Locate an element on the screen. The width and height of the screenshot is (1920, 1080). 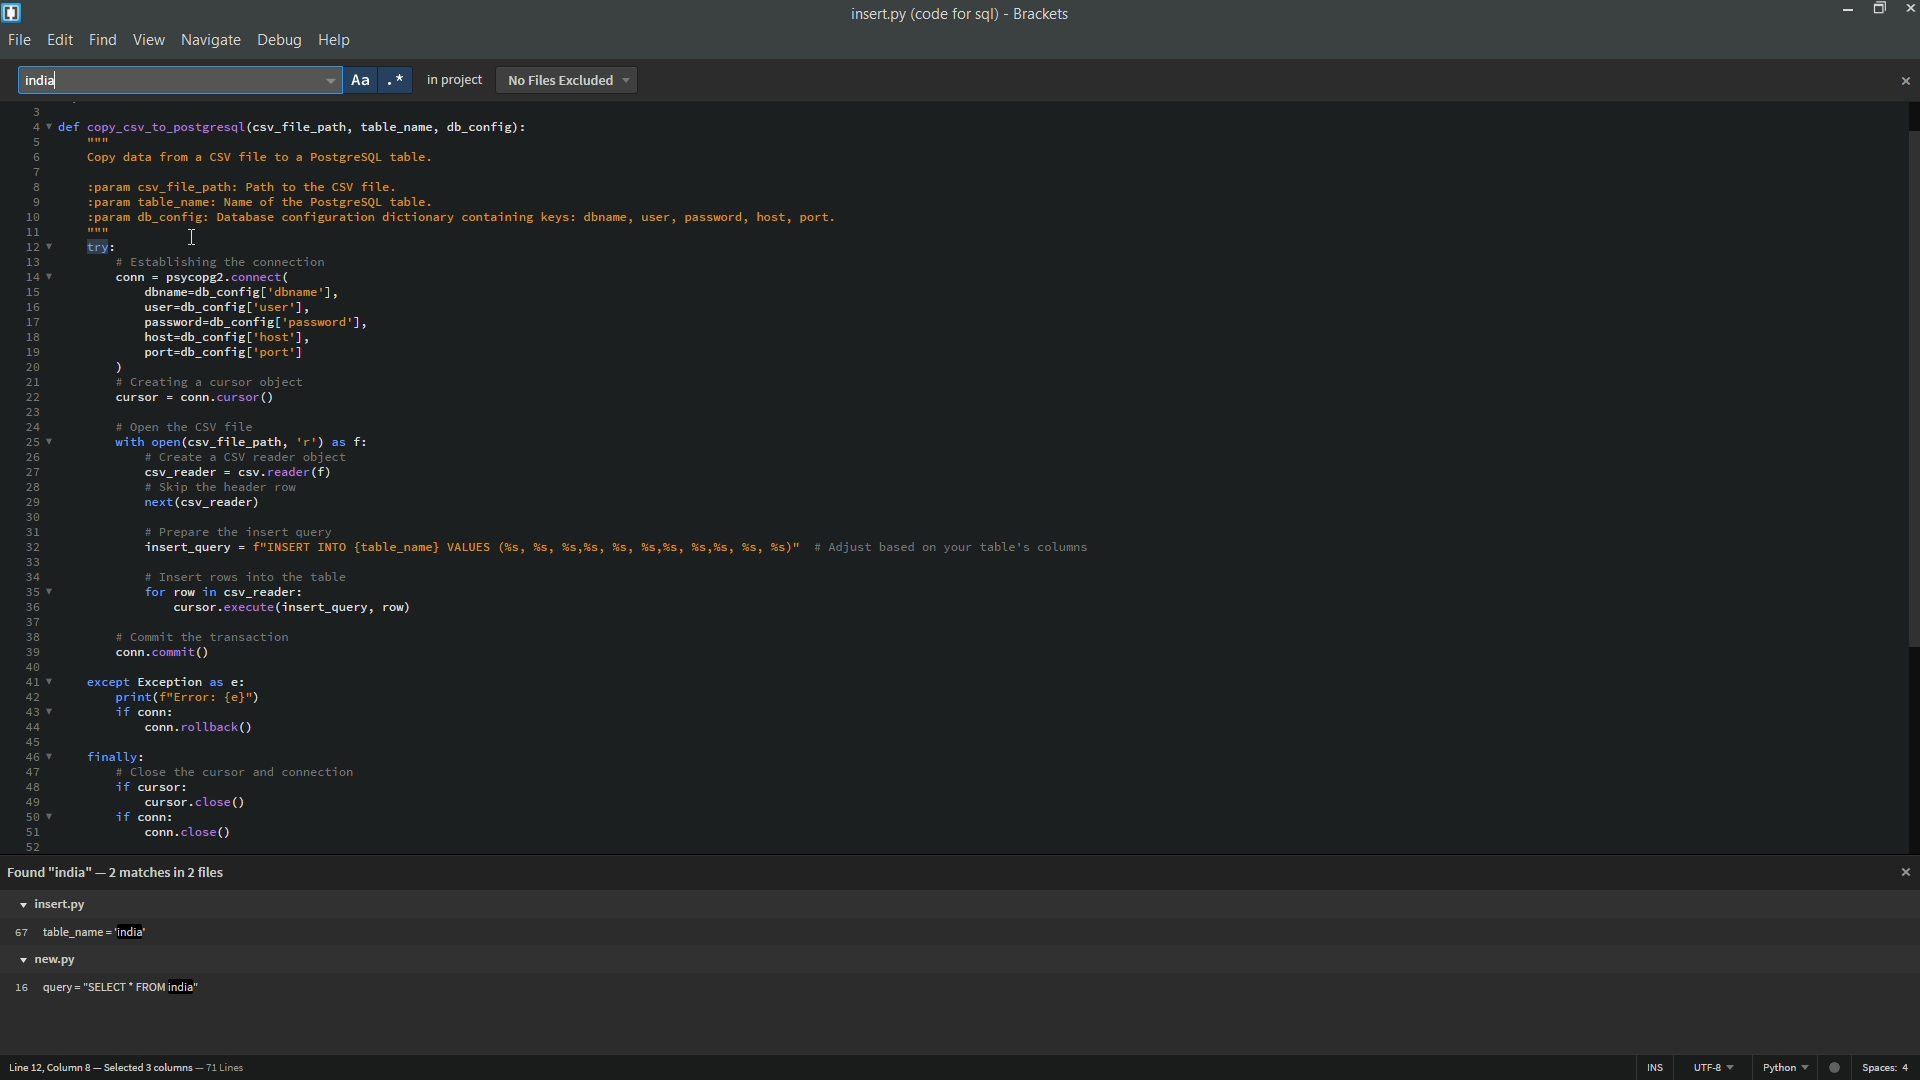
file menu is located at coordinates (16, 42).